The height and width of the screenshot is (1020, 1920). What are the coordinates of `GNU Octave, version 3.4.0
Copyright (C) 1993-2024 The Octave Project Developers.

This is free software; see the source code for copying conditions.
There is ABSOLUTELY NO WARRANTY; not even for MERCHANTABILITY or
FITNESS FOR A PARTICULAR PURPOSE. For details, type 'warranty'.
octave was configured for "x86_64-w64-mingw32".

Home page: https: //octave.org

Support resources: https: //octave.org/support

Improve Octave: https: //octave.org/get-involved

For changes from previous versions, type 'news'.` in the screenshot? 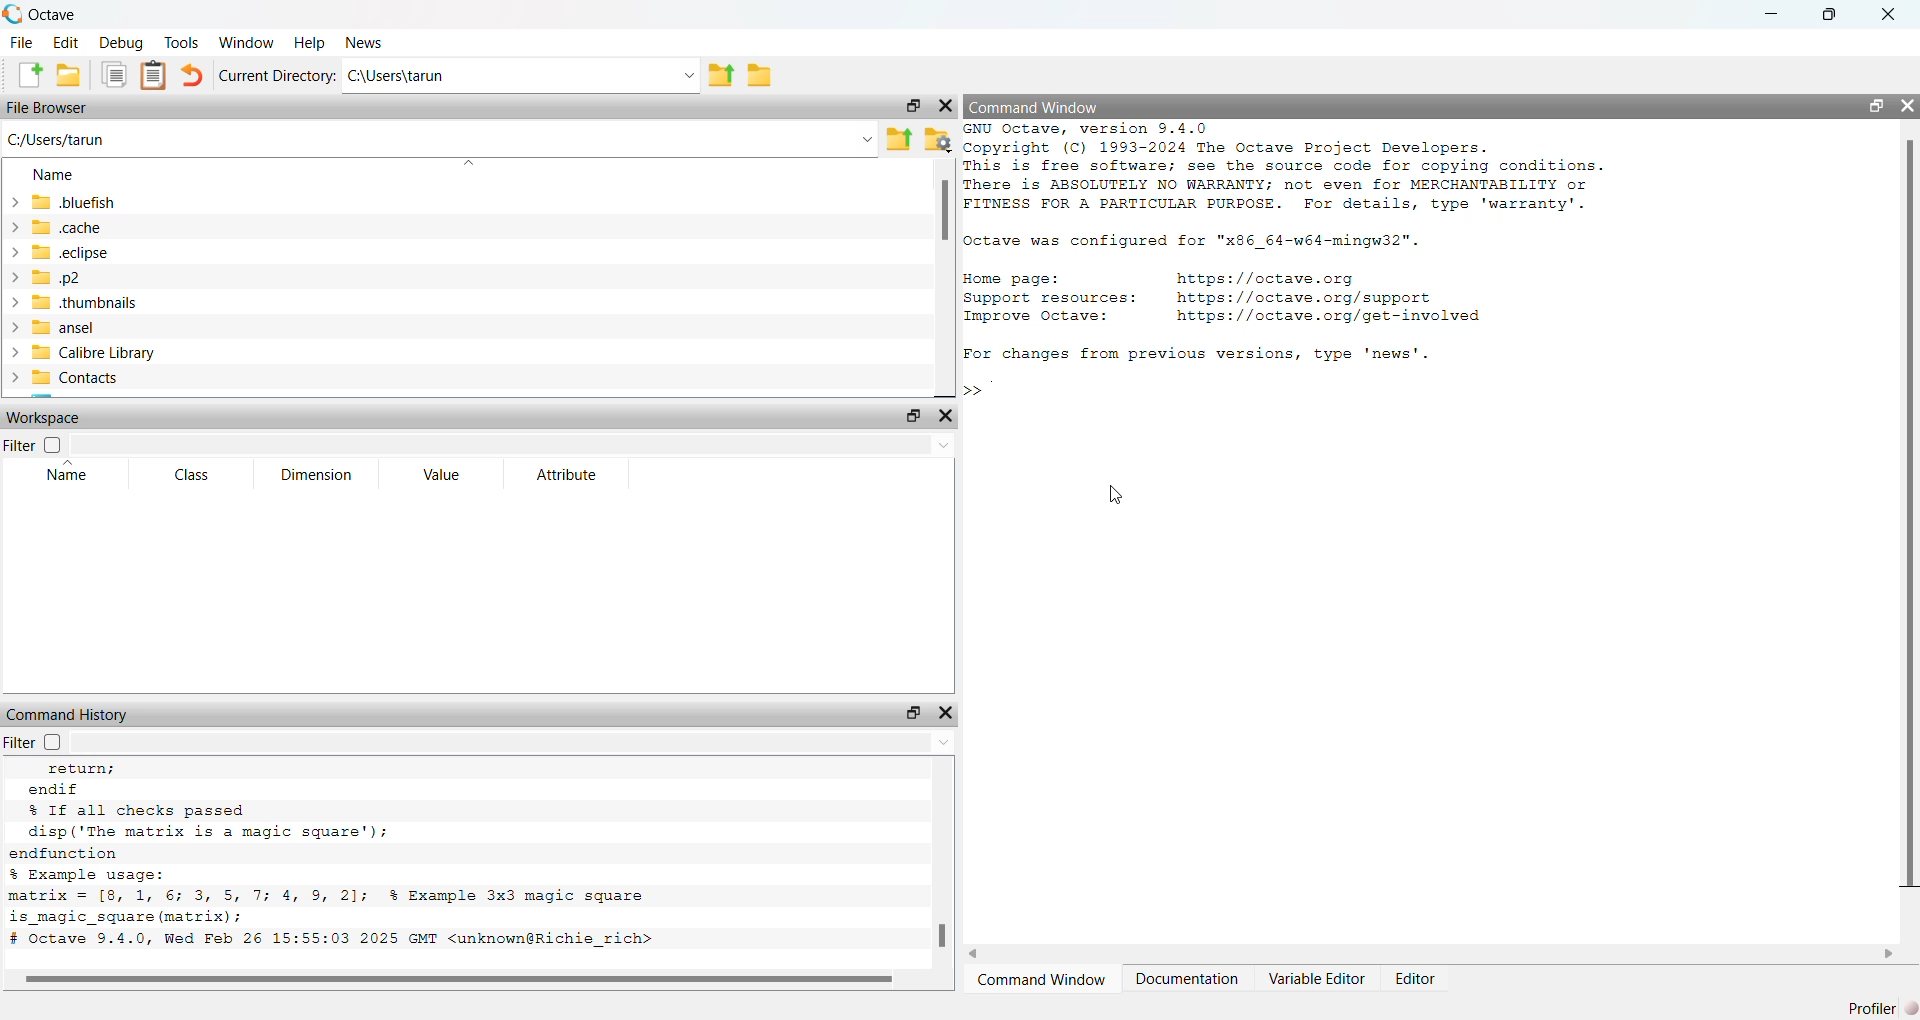 It's located at (1286, 245).